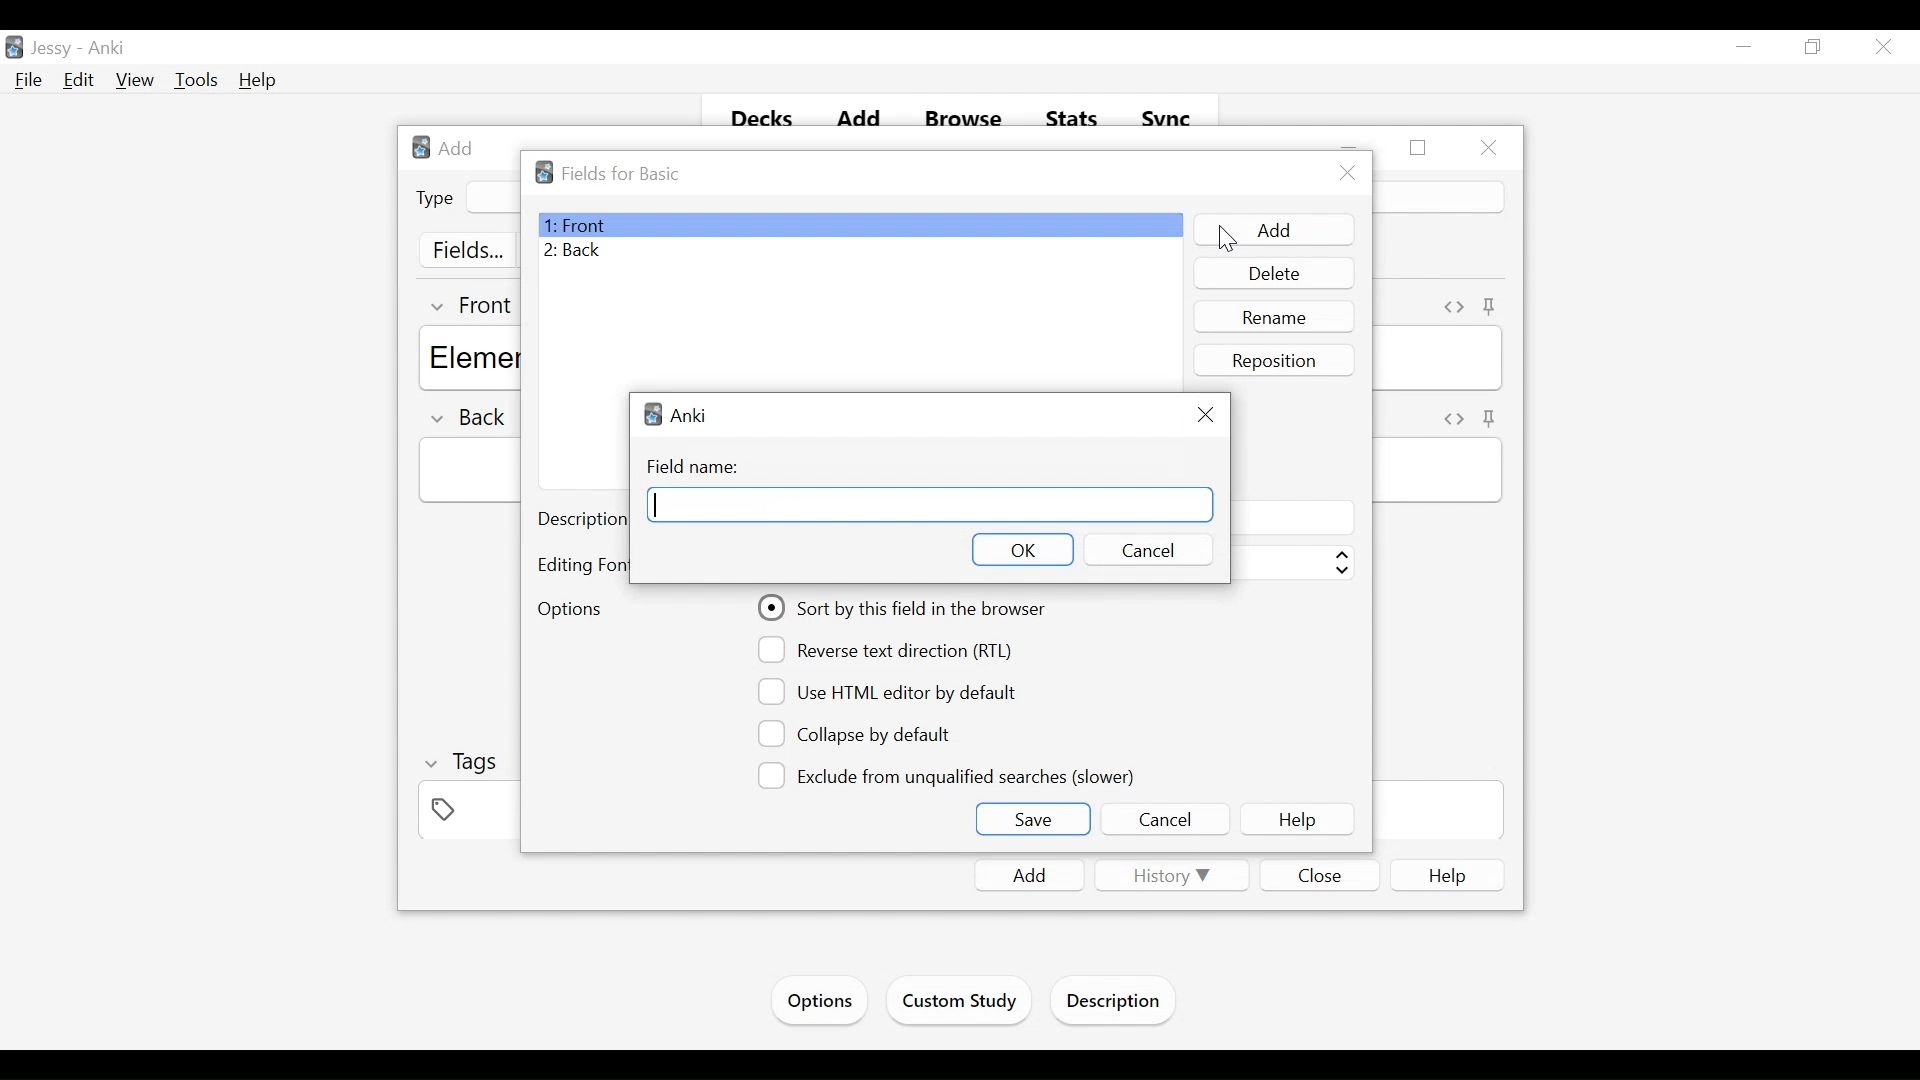  I want to click on File, so click(29, 81).